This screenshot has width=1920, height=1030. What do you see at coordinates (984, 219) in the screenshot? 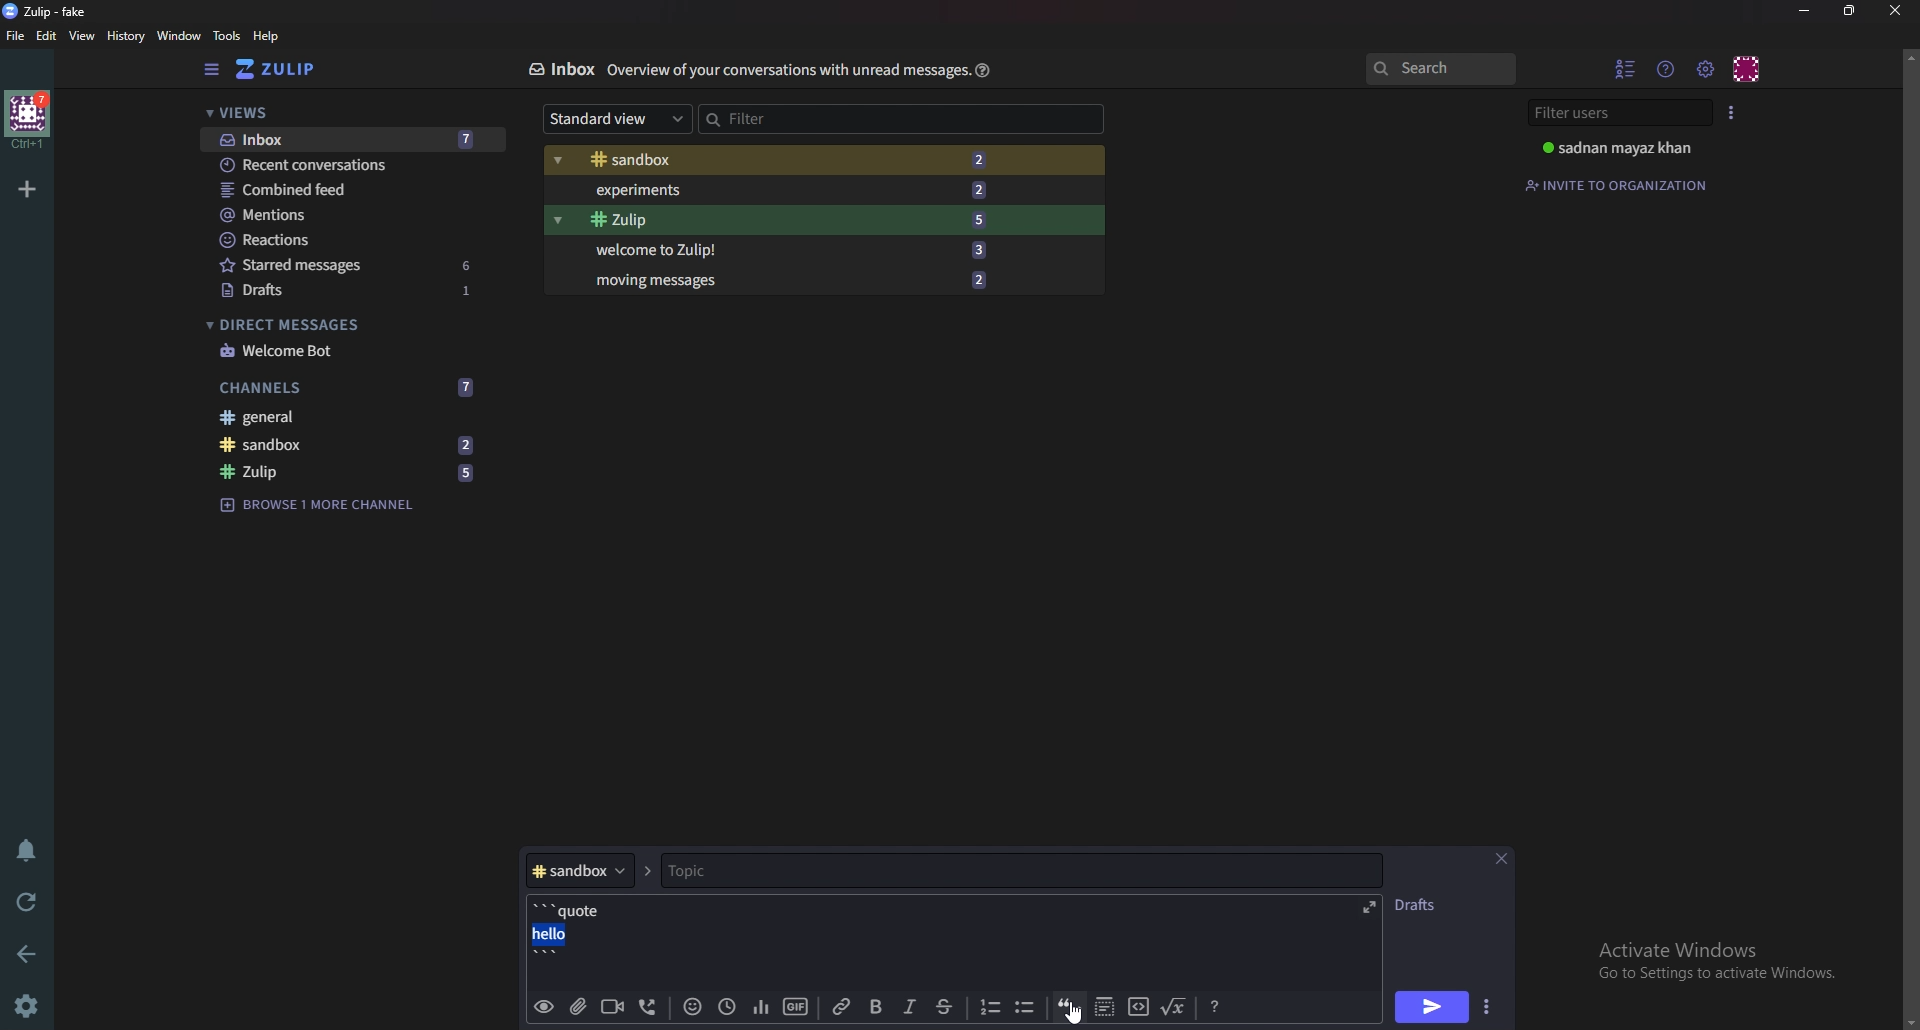
I see `5` at bounding box center [984, 219].